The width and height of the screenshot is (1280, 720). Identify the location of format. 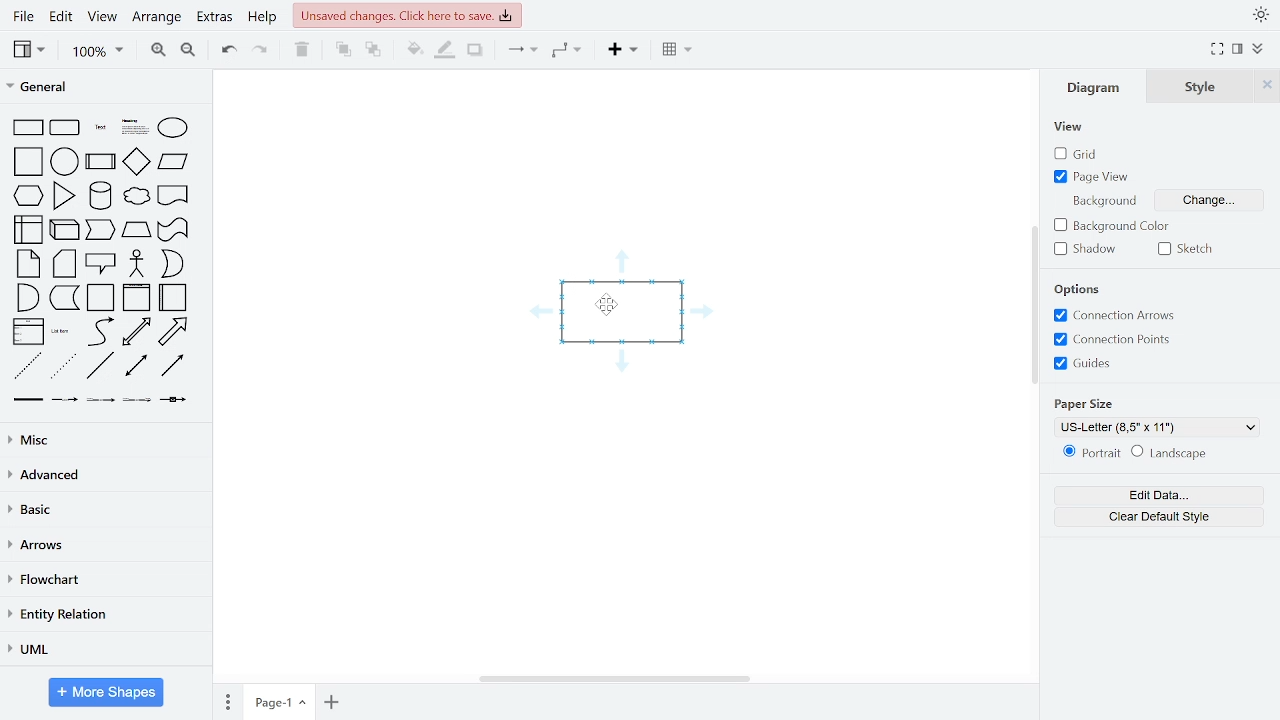
(1238, 49).